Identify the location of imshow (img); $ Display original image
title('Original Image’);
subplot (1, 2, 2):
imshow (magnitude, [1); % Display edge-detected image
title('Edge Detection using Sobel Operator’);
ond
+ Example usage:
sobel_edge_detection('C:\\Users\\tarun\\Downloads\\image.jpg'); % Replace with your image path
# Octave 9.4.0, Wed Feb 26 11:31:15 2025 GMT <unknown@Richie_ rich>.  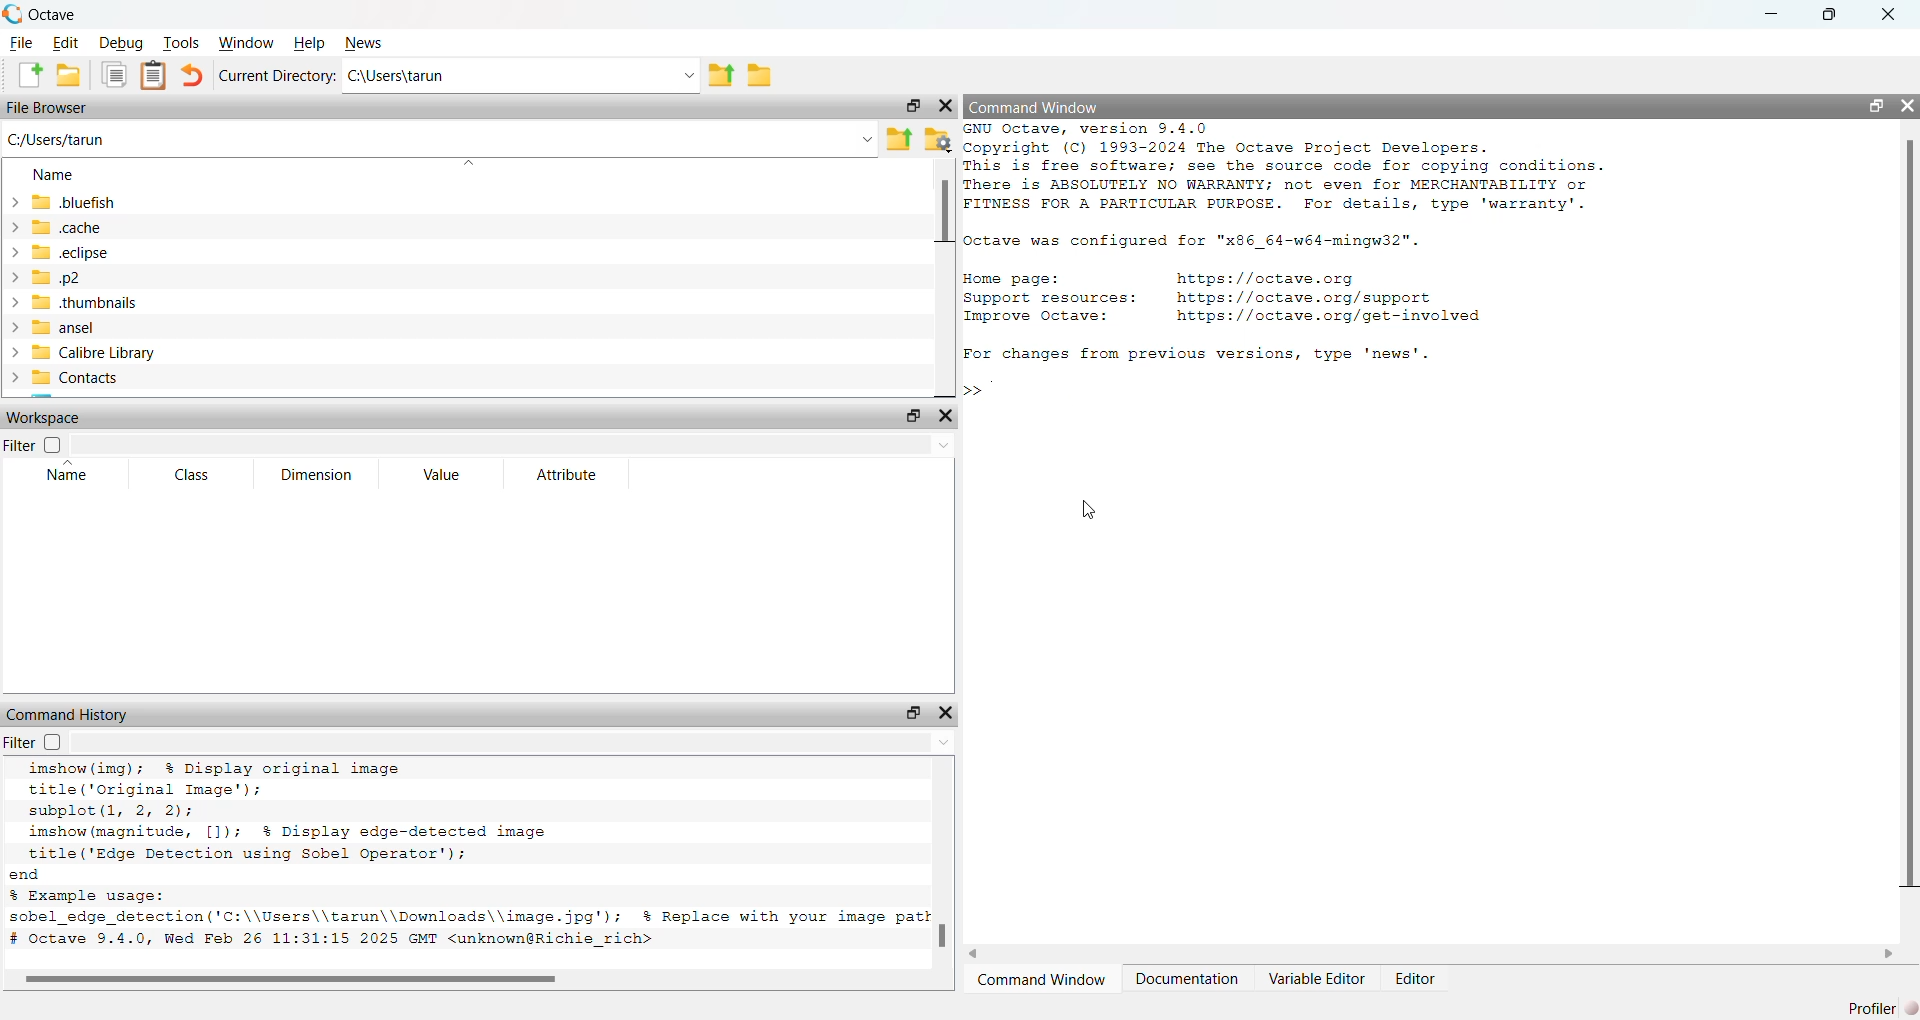
(471, 860).